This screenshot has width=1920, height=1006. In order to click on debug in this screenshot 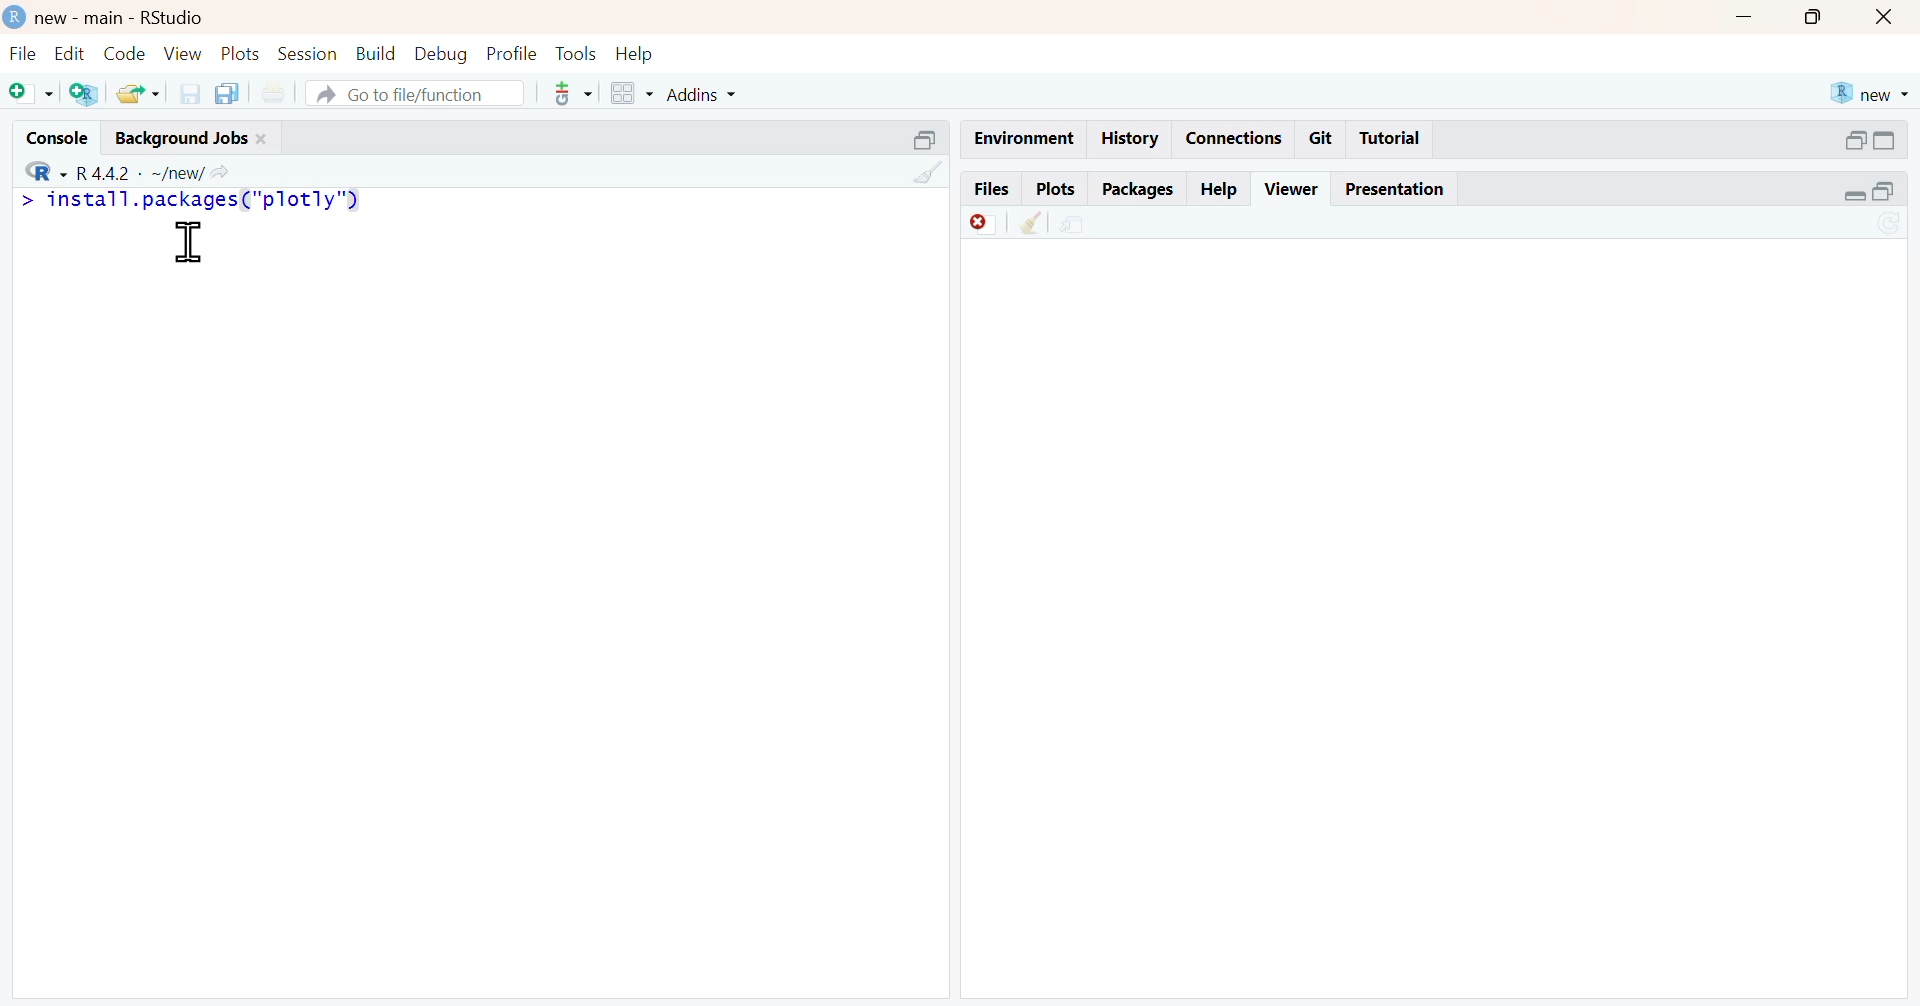, I will do `click(441, 54)`.